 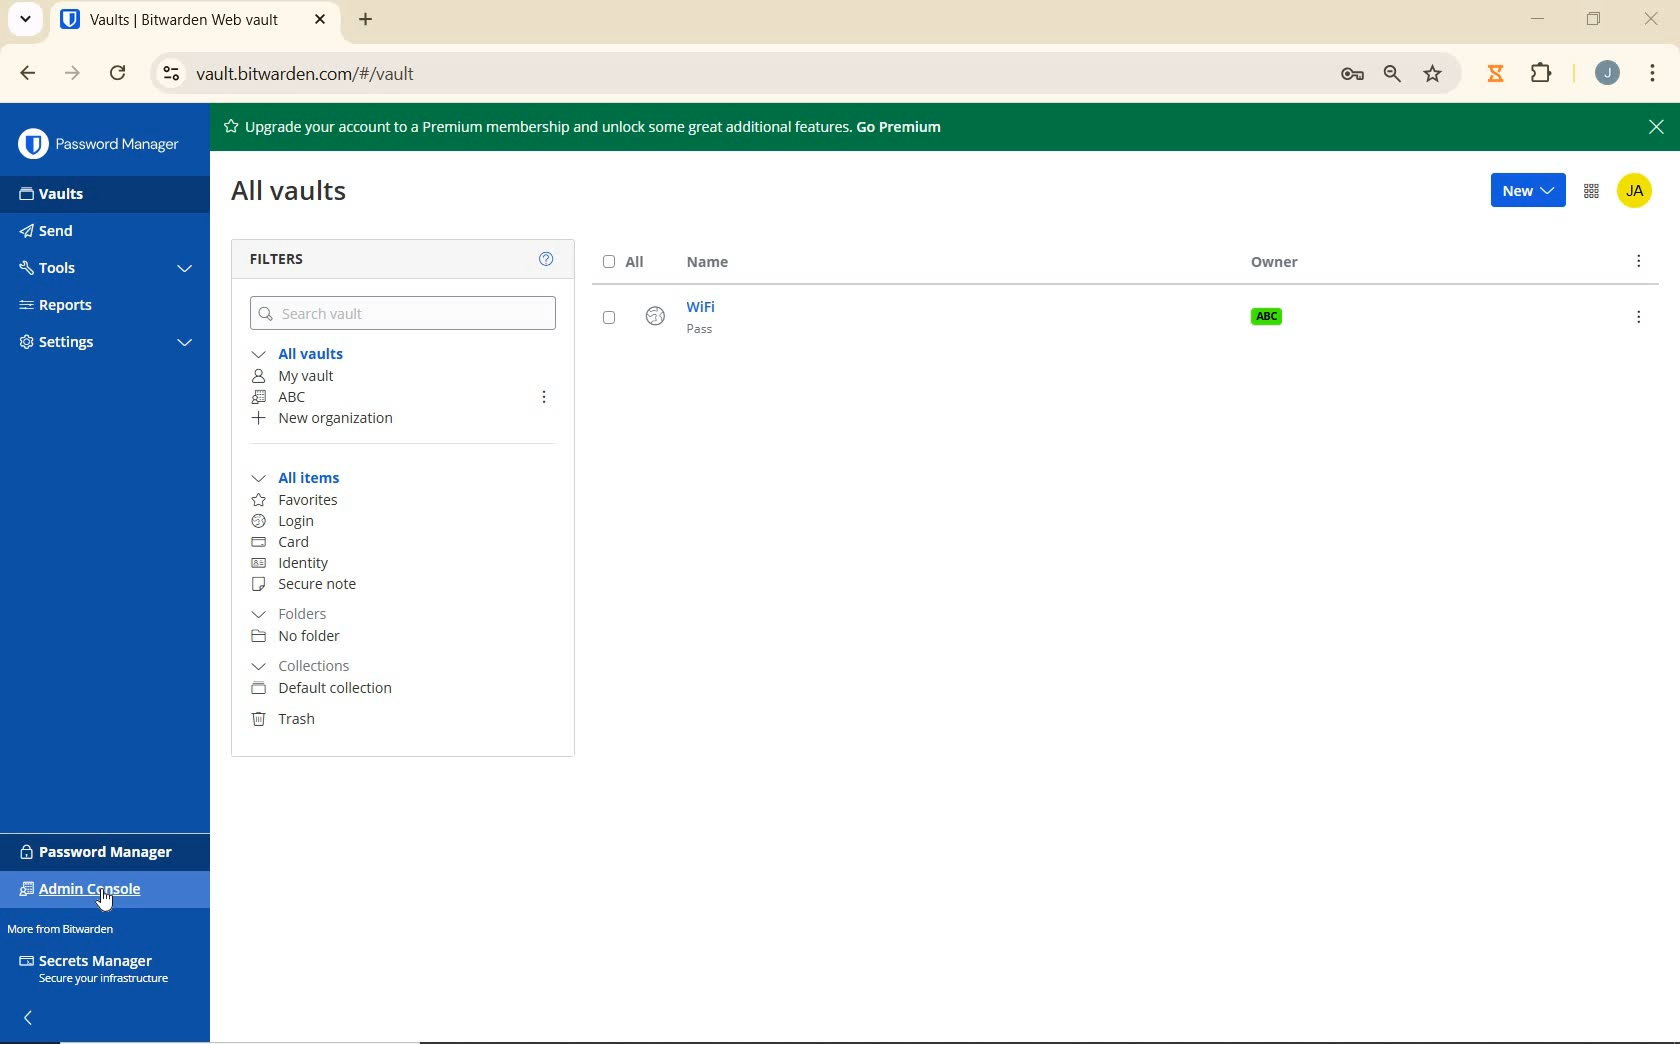 I want to click on TOOLS, so click(x=106, y=268).